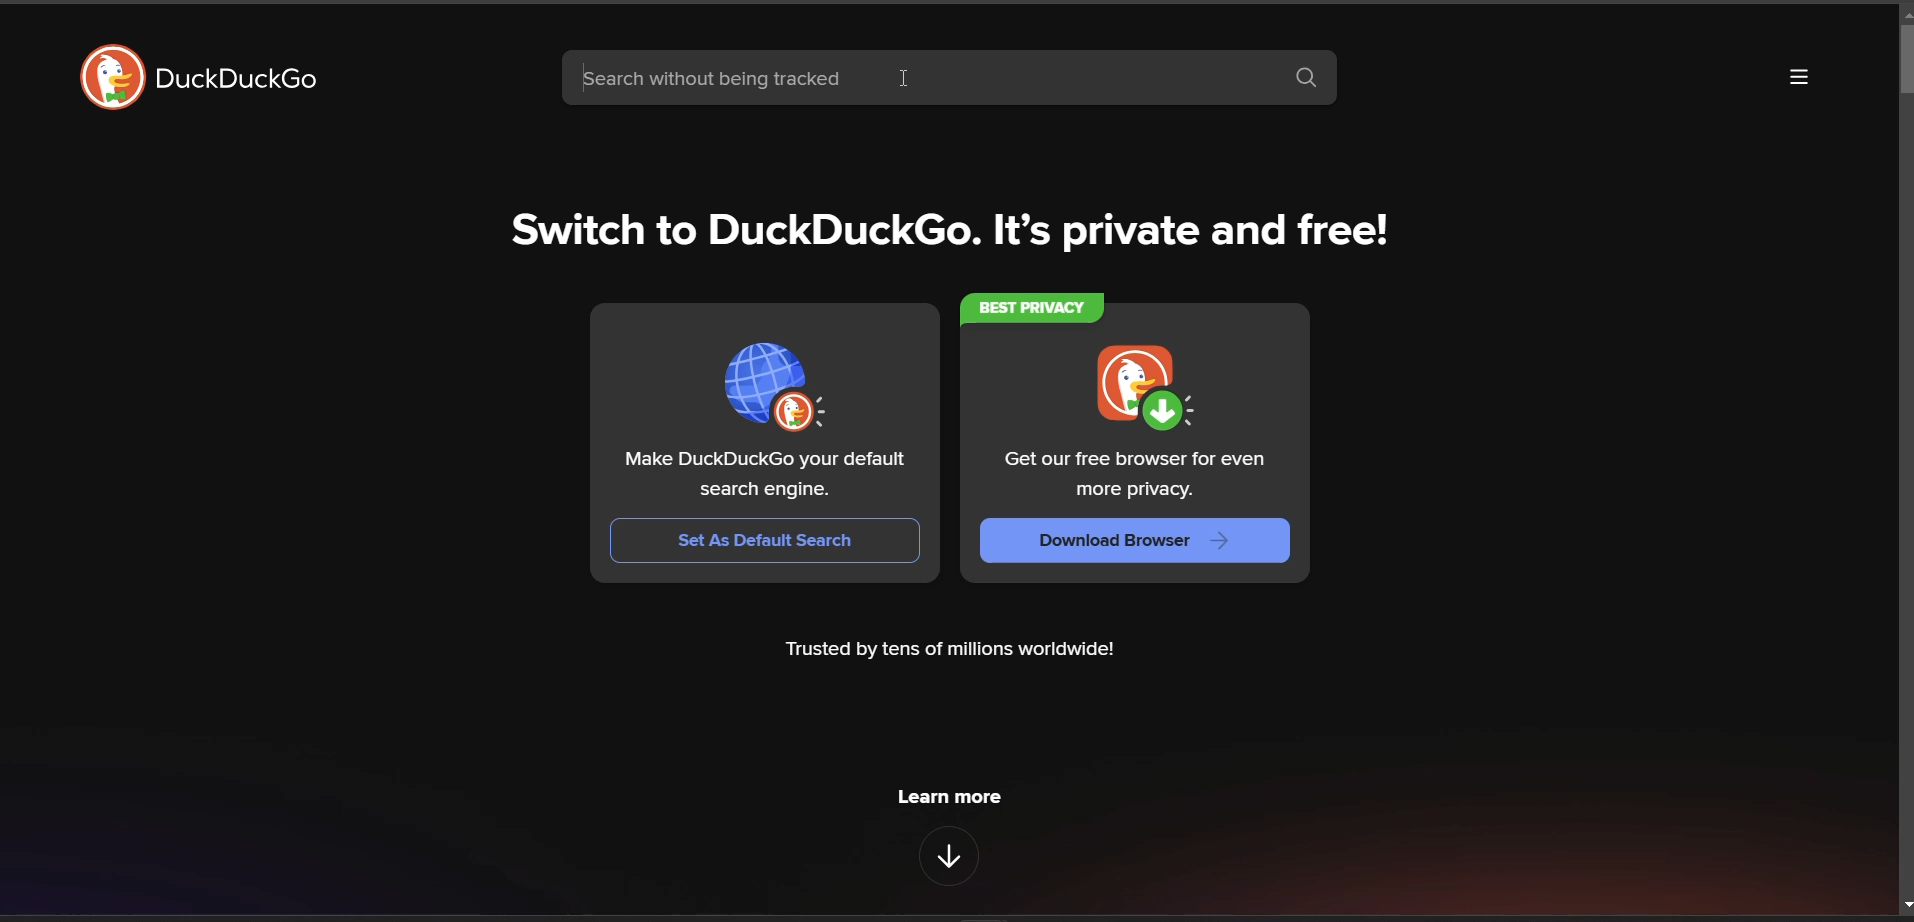  Describe the element at coordinates (1902, 63) in the screenshot. I see `vertical scroll bar` at that location.